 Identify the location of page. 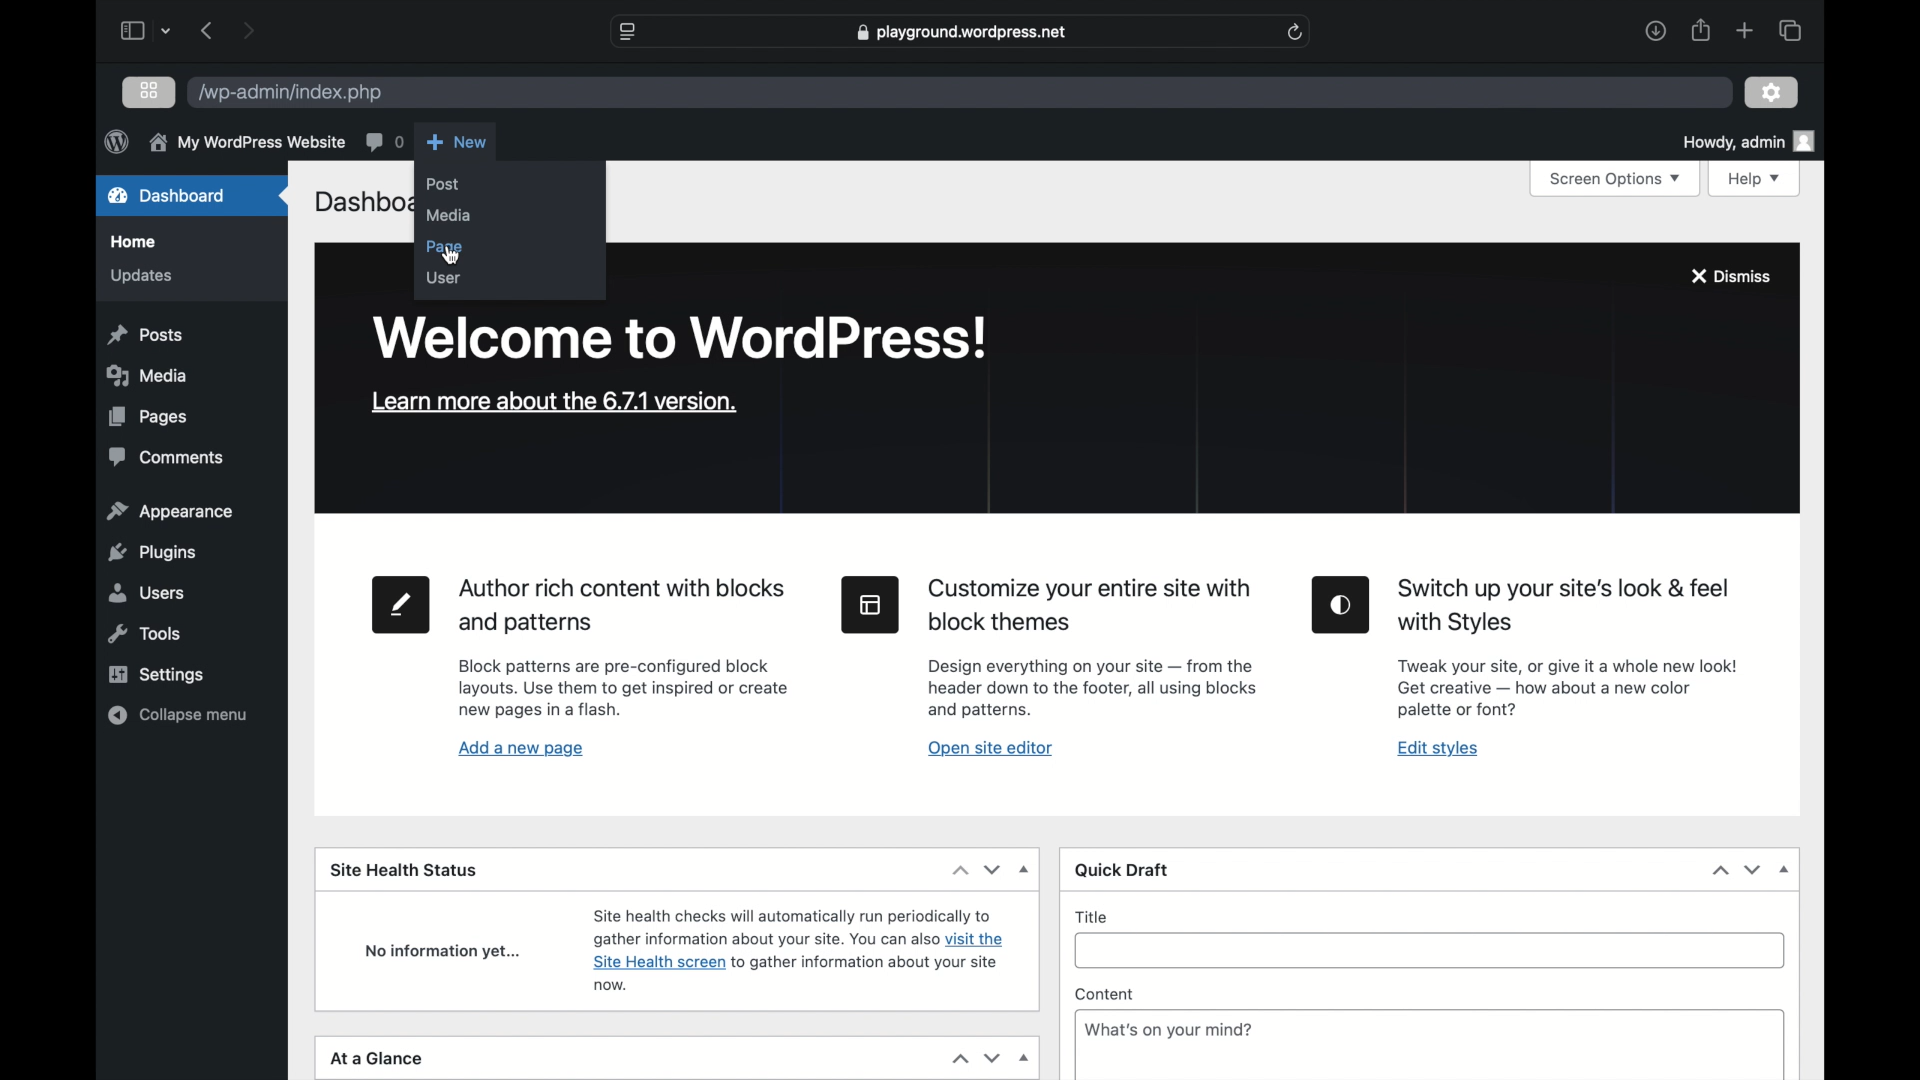
(448, 248).